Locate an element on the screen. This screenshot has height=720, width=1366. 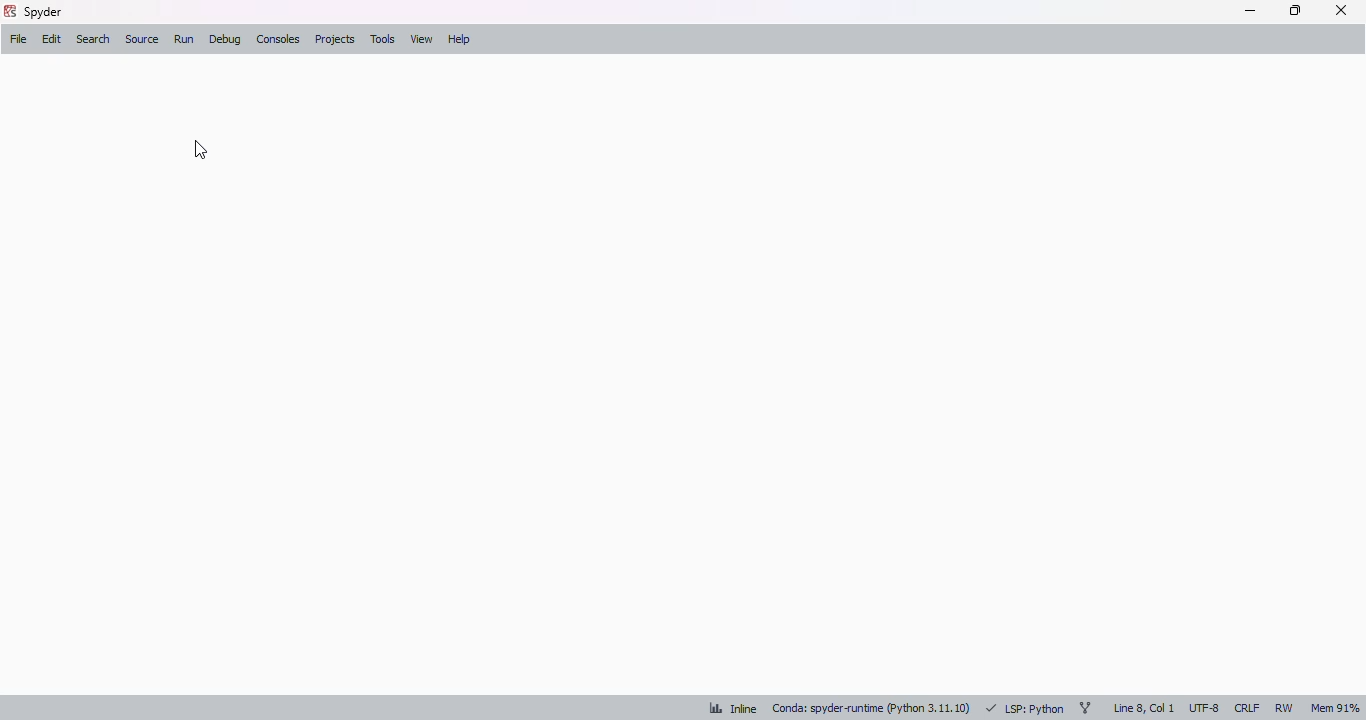
debug is located at coordinates (226, 40).